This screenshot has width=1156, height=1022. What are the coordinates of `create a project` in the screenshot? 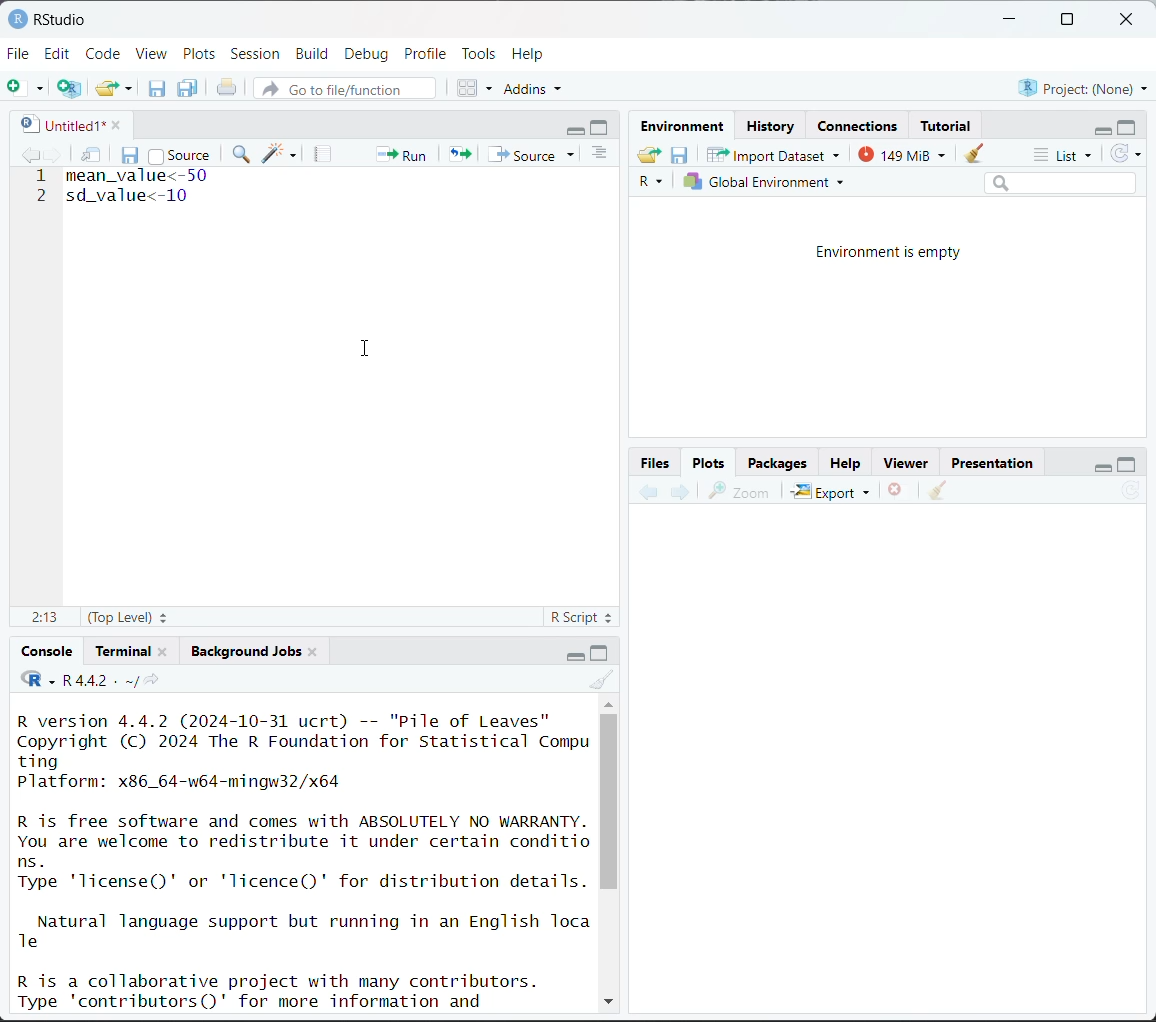 It's located at (69, 88).